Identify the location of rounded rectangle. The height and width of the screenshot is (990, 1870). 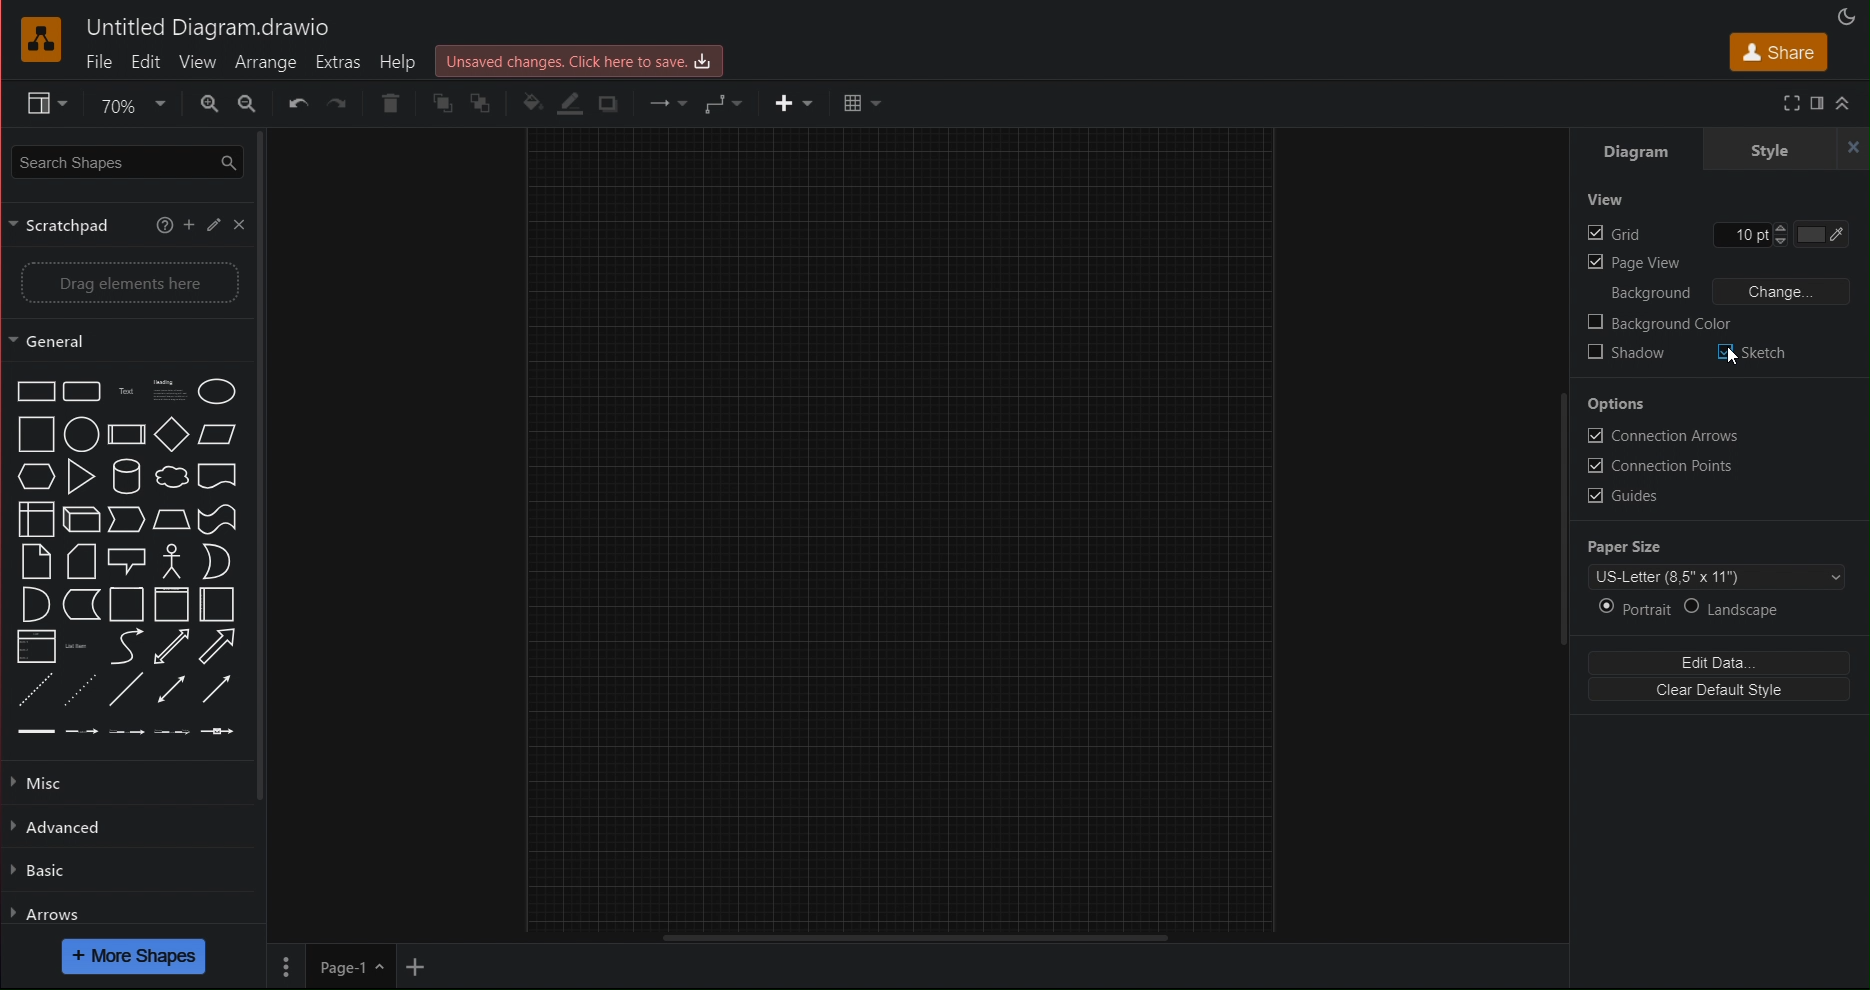
(82, 392).